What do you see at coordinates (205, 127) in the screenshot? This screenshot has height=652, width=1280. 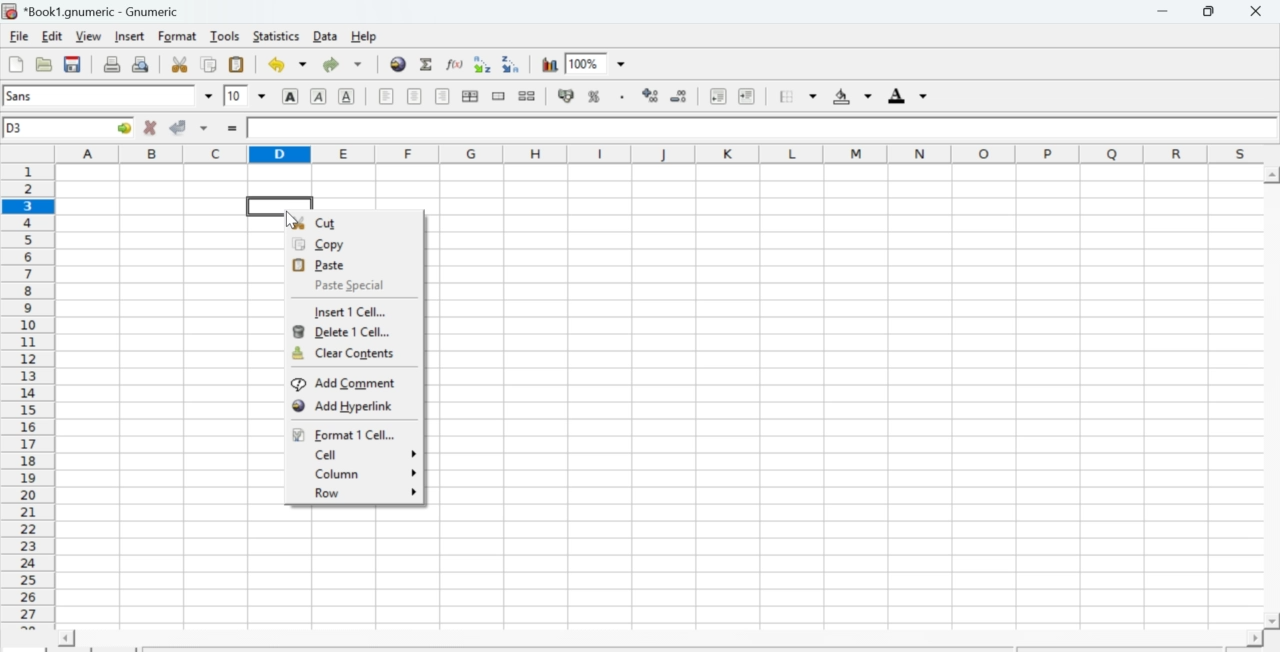 I see `down` at bounding box center [205, 127].